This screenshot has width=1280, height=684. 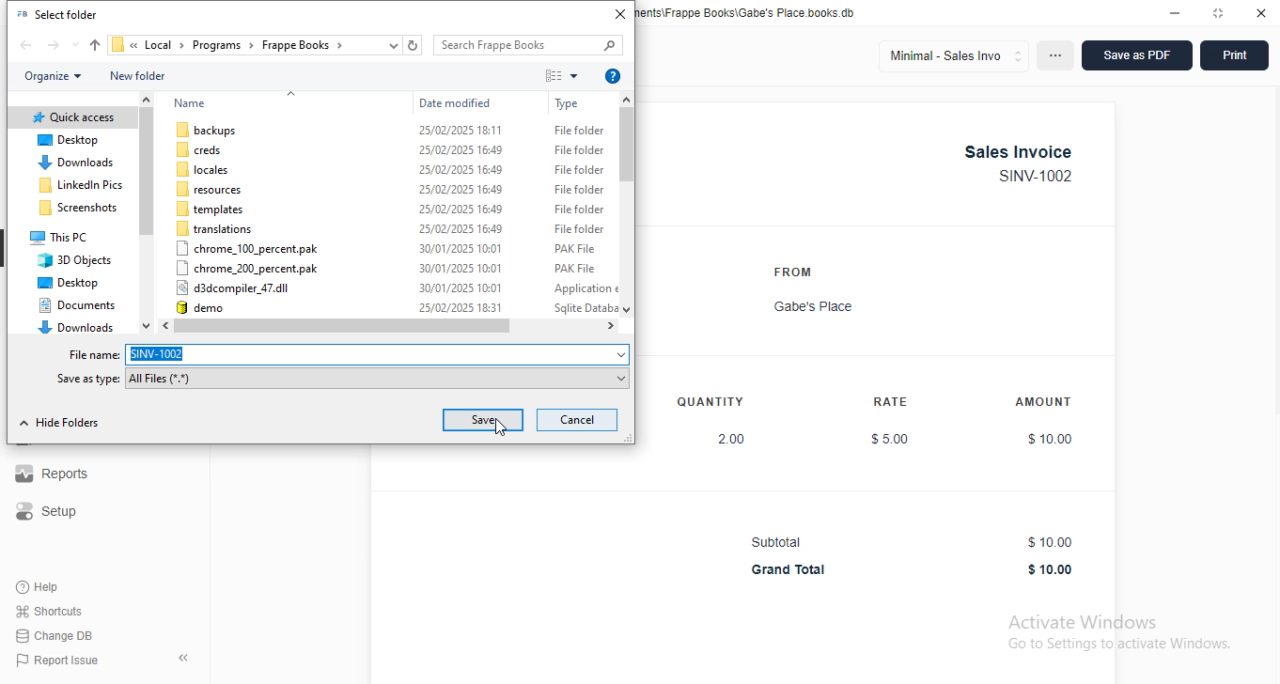 What do you see at coordinates (575, 268) in the screenshot?
I see `PAK file` at bounding box center [575, 268].